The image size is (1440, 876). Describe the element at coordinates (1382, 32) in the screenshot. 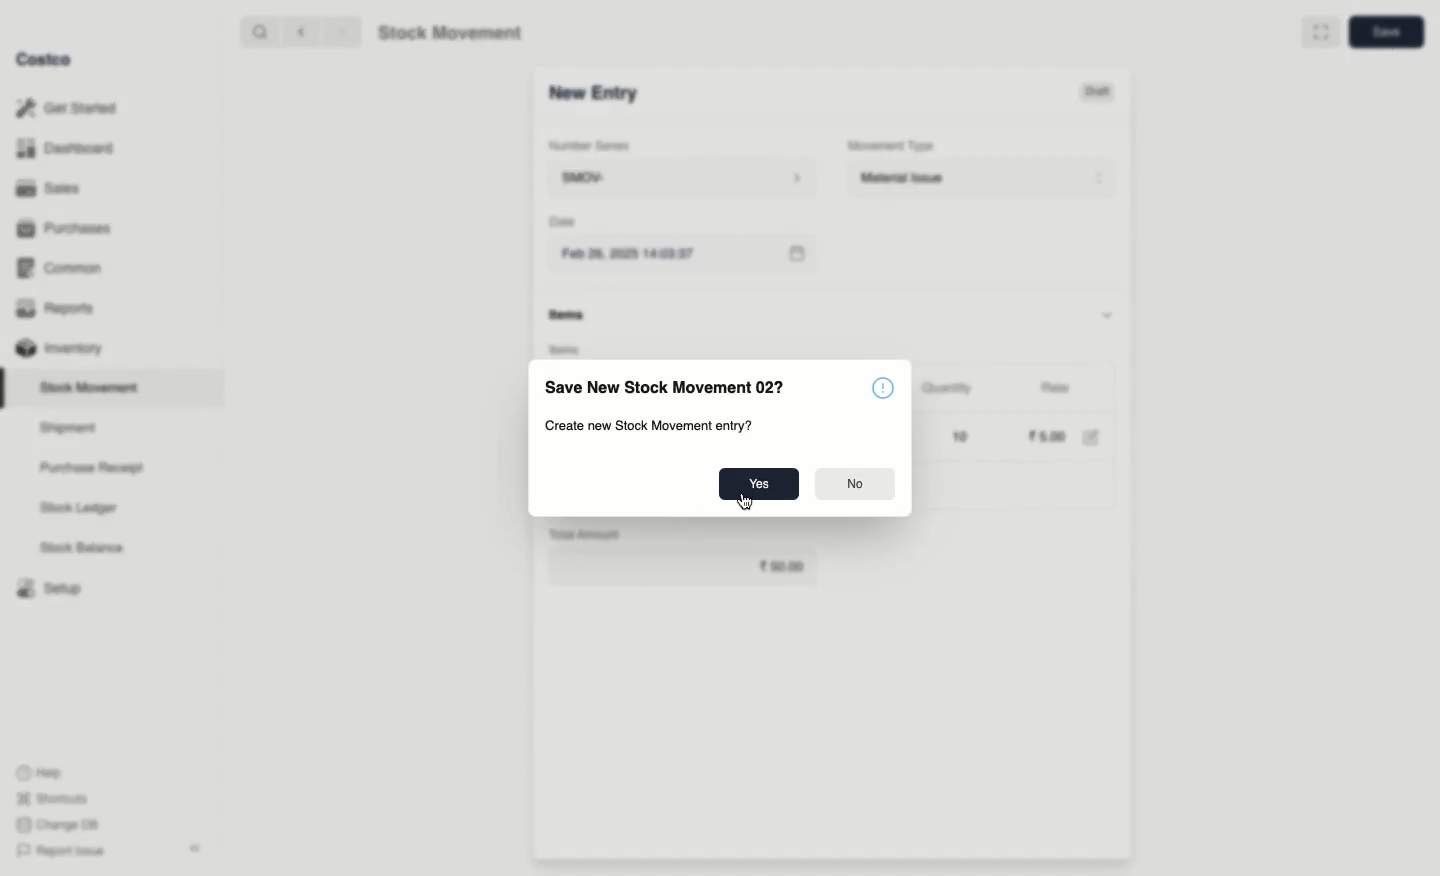

I see `Save` at that location.